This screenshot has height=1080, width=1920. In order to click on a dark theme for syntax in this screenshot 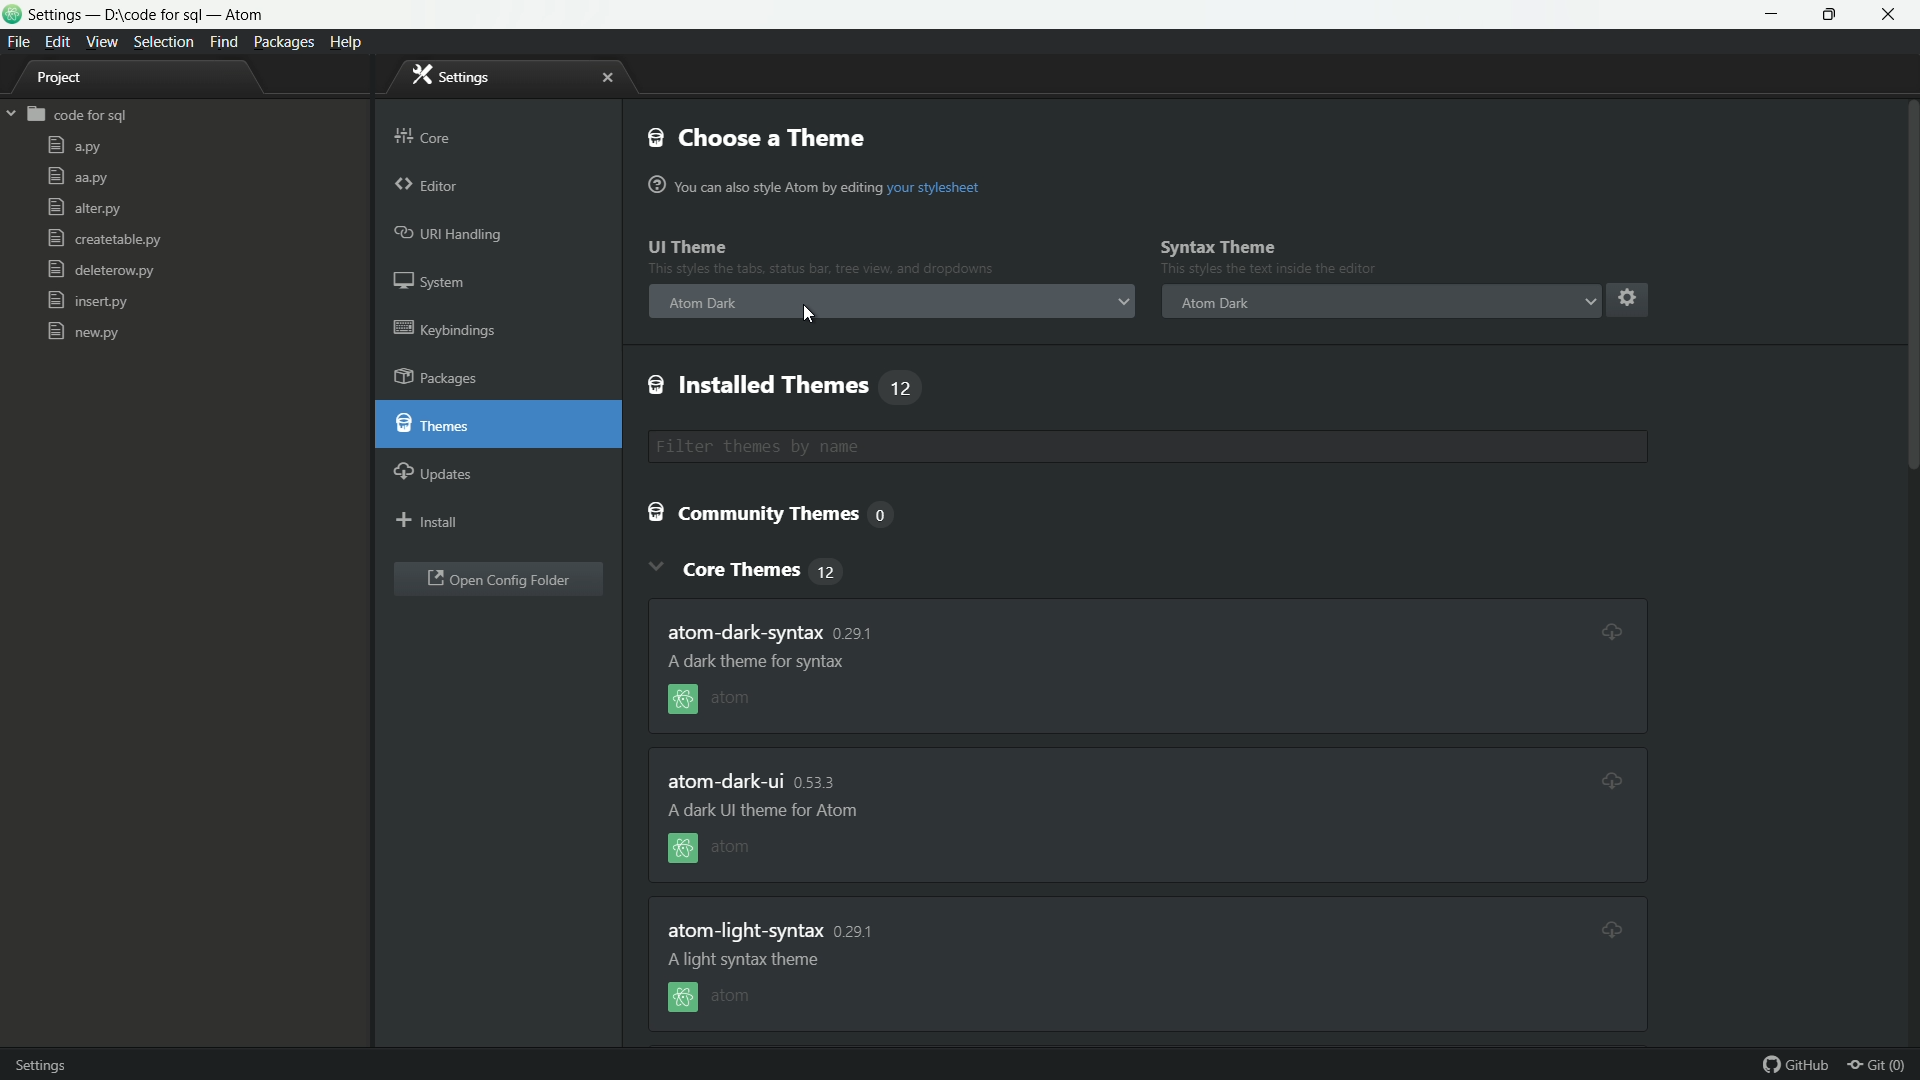, I will do `click(748, 959)`.